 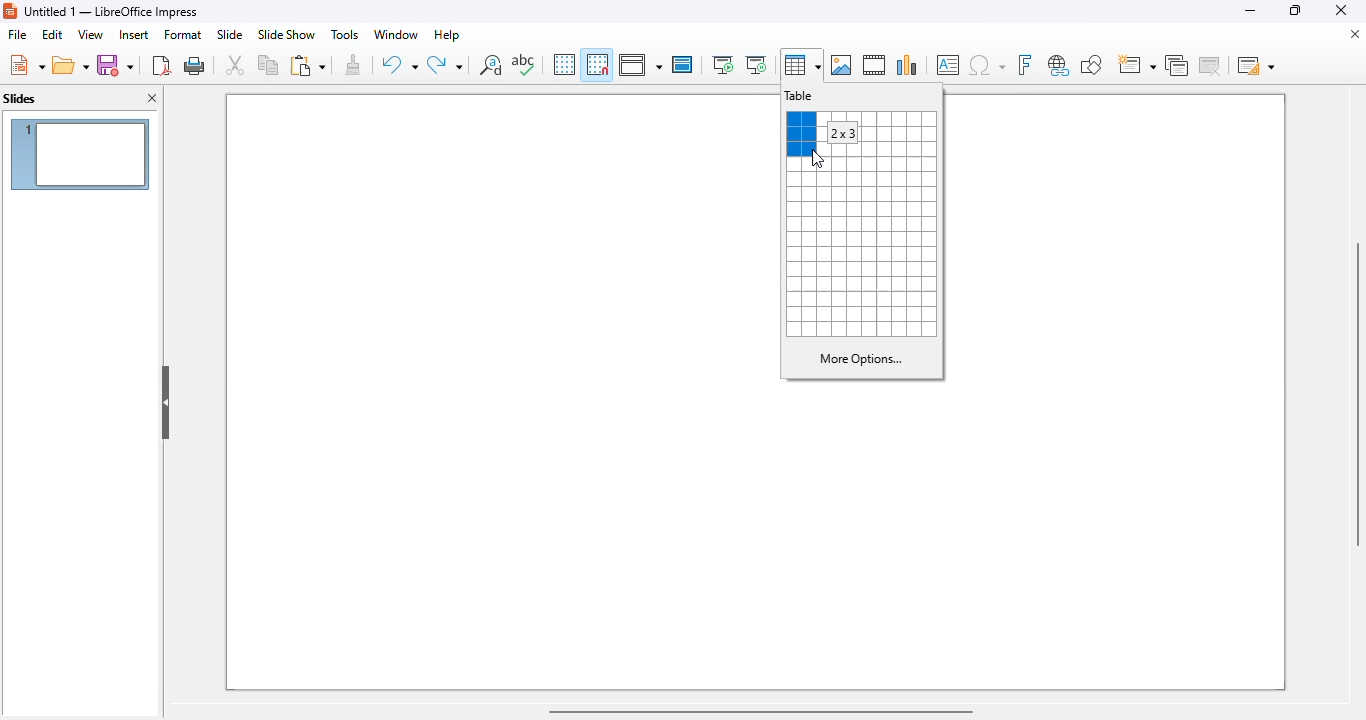 I want to click on slide 1, so click(x=81, y=153).